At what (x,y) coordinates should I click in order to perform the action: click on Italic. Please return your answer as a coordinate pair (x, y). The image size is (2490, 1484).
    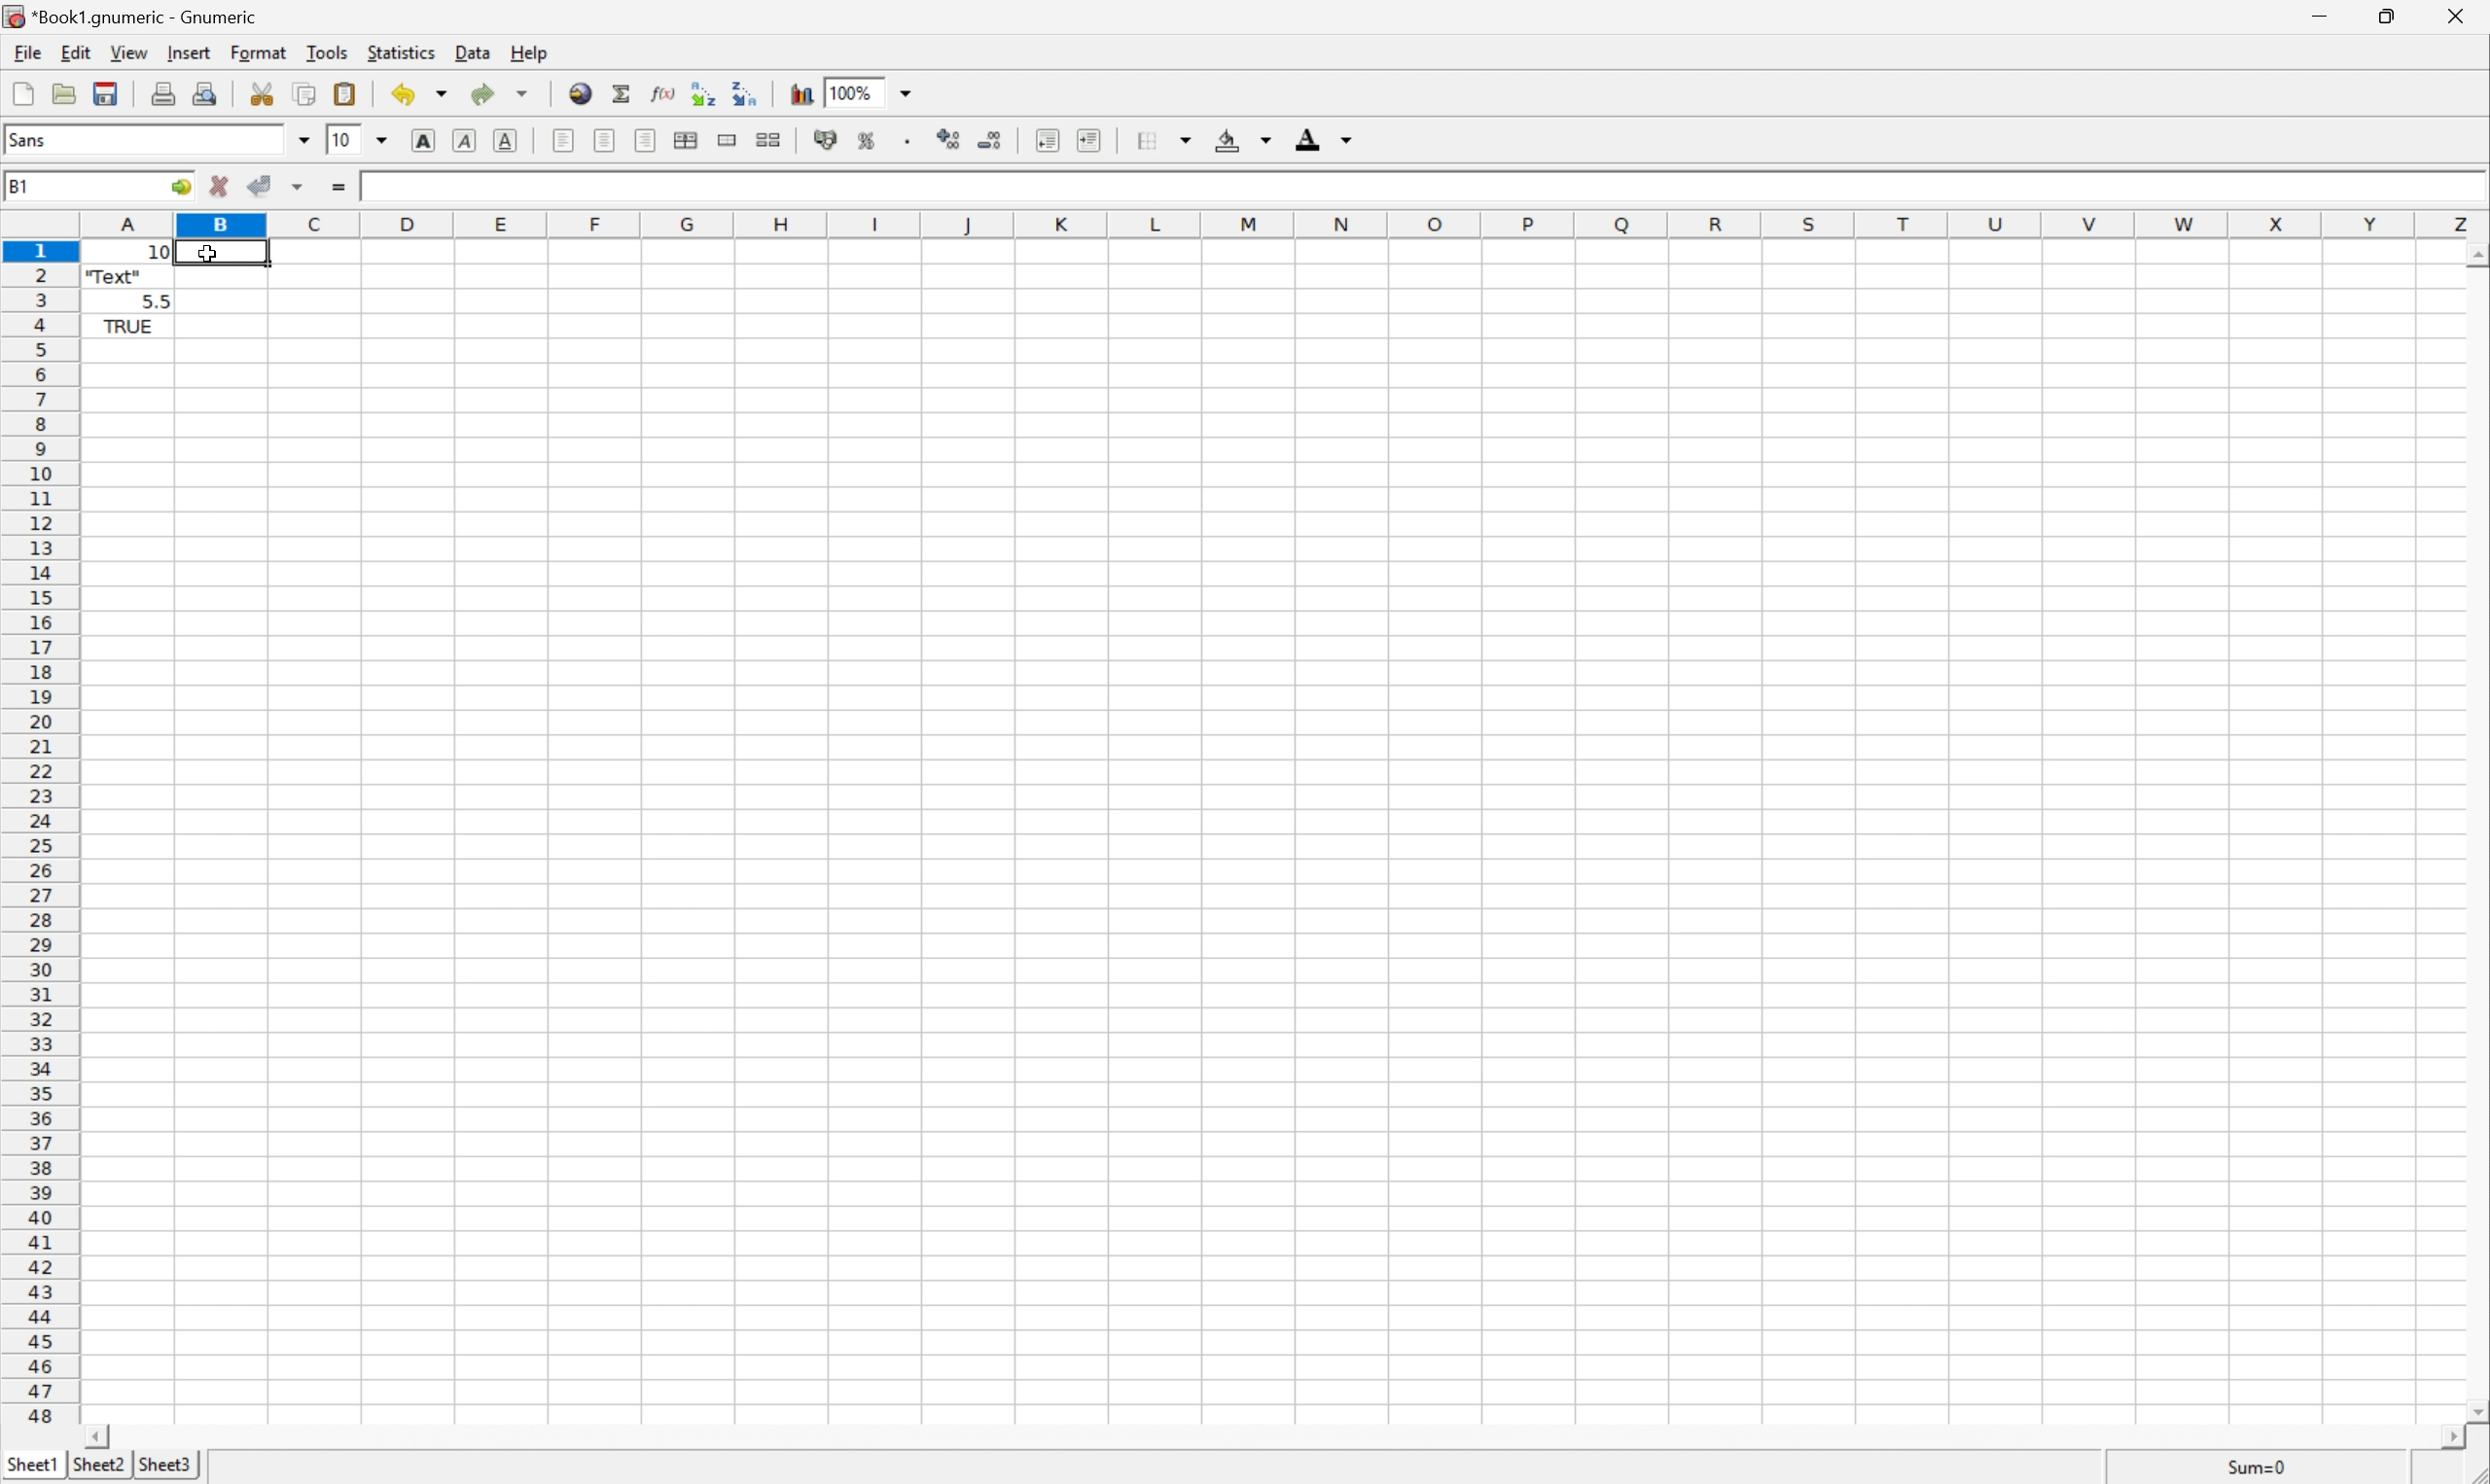
    Looking at the image, I should click on (462, 141).